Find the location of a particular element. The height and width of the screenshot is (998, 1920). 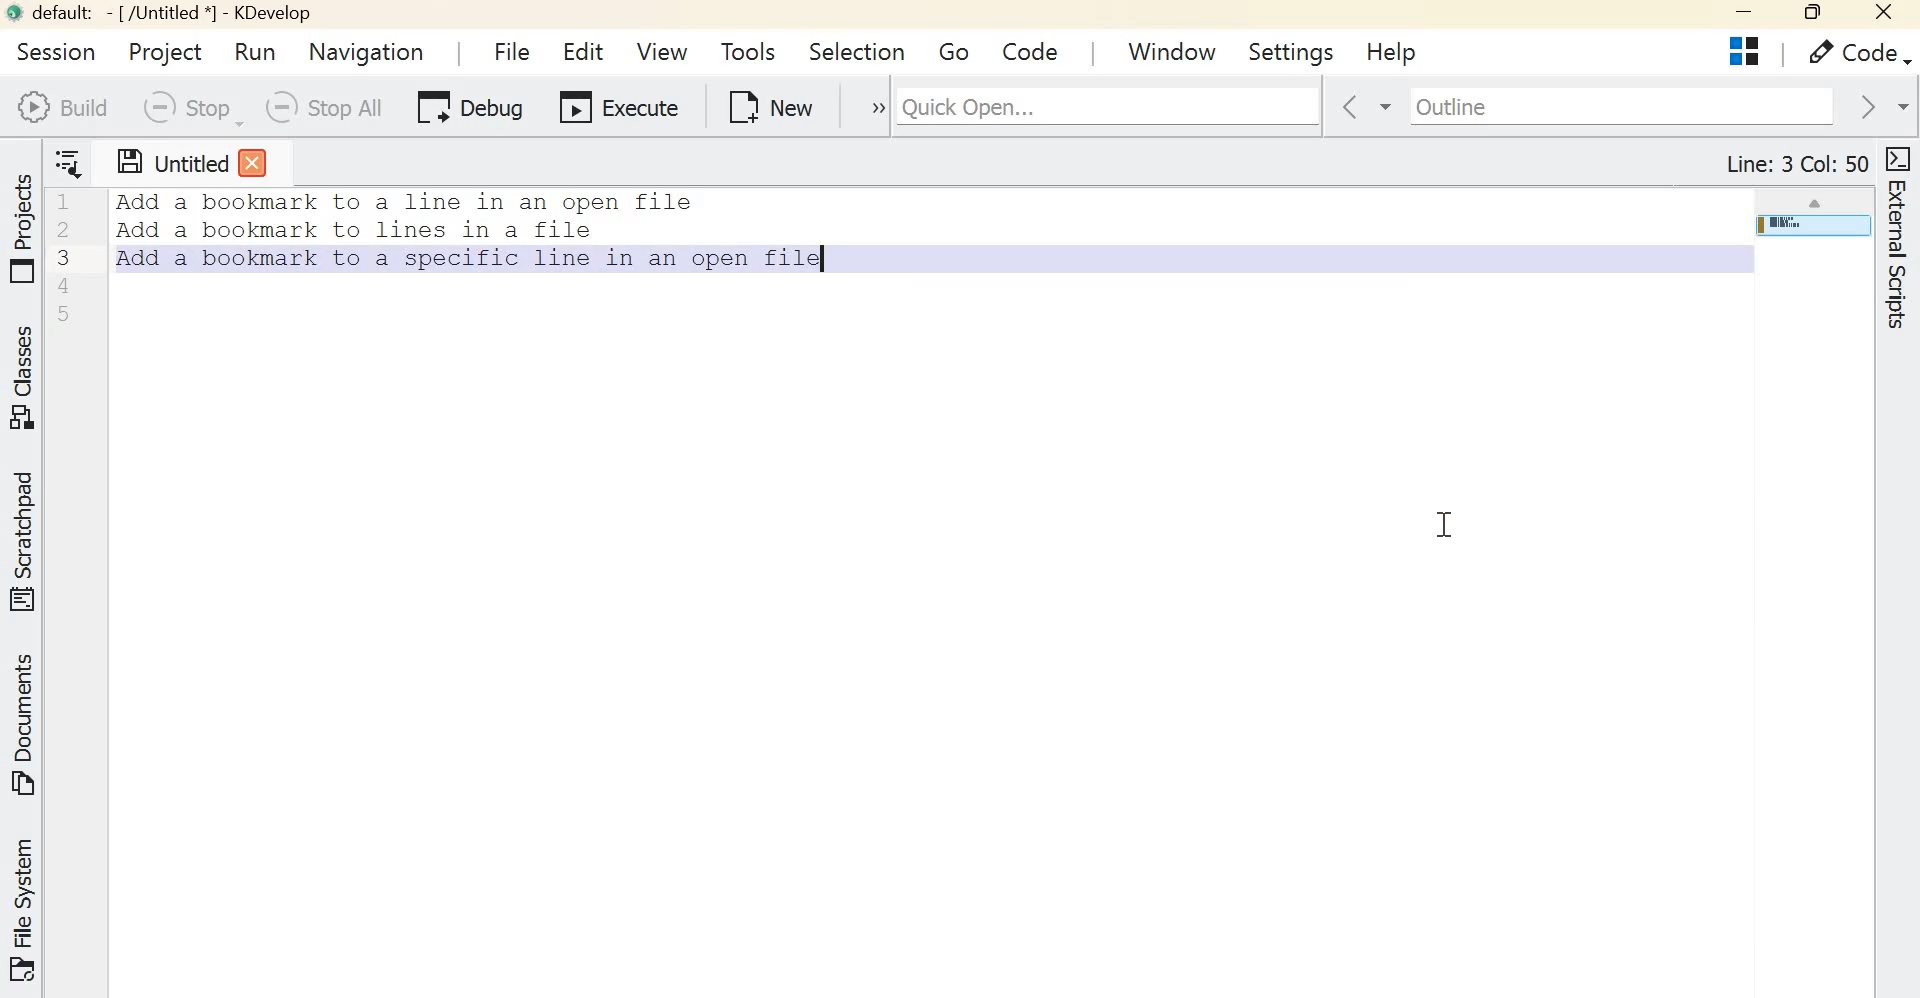

code is located at coordinates (1031, 49).